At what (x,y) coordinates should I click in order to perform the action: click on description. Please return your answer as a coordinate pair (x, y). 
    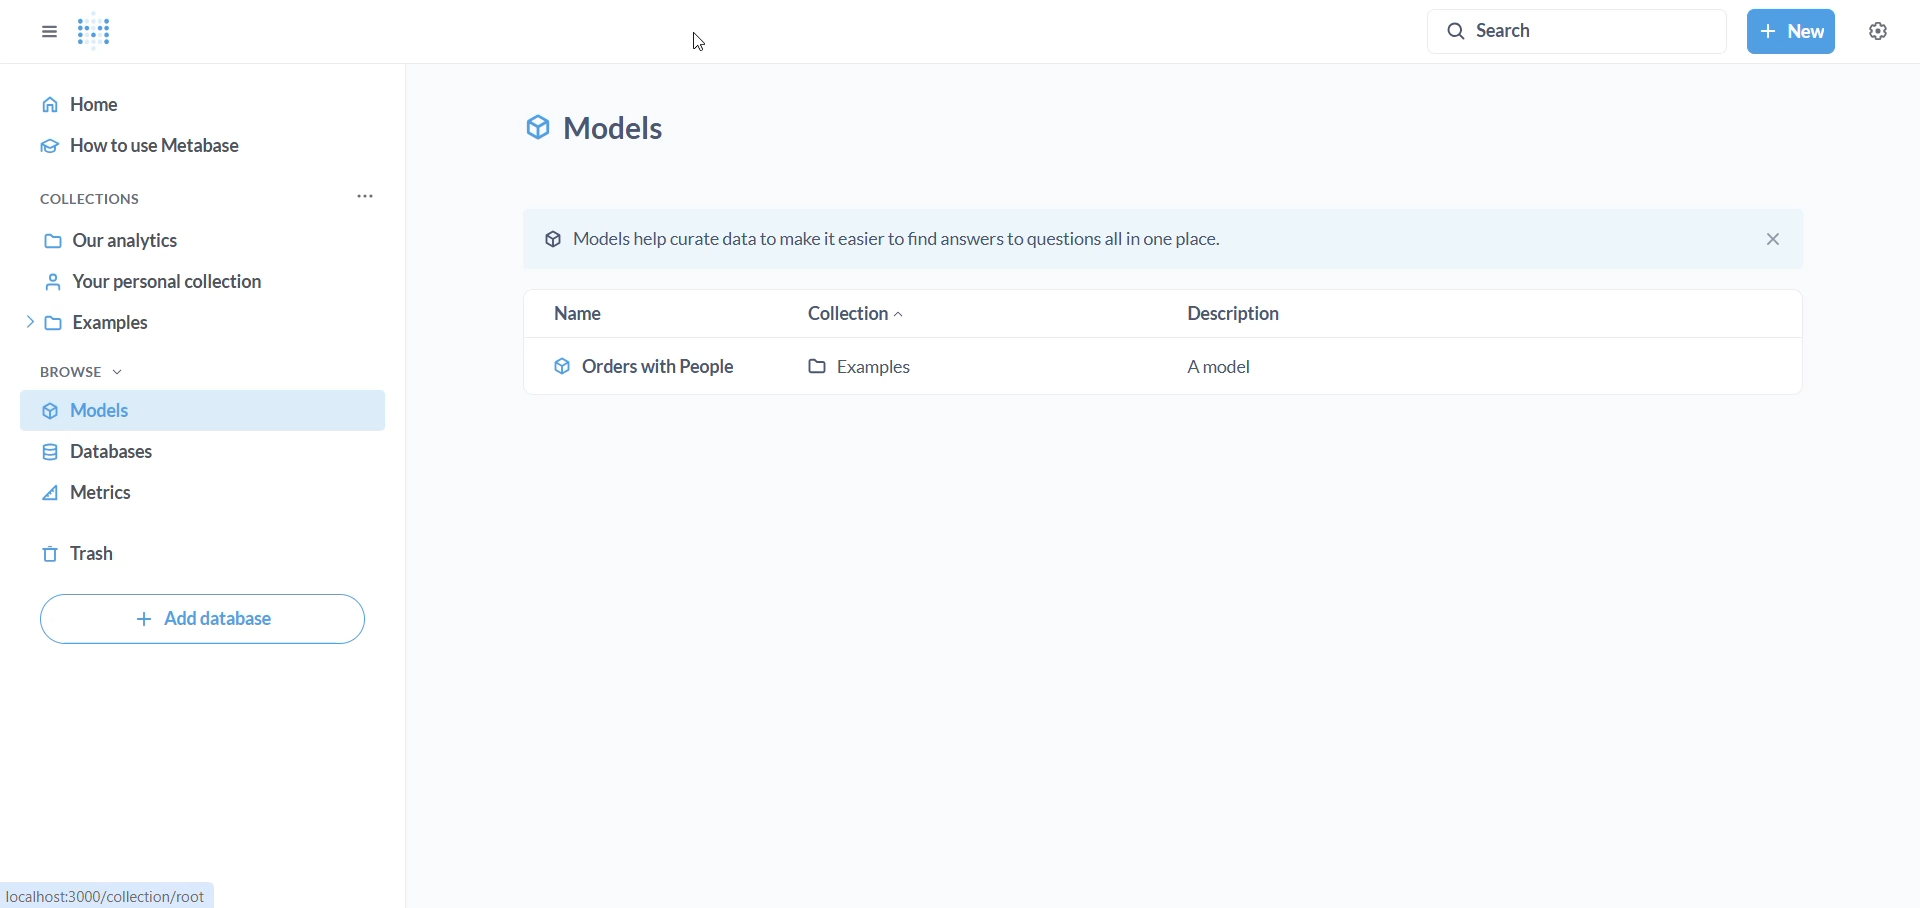
    Looking at the image, I should click on (1277, 367).